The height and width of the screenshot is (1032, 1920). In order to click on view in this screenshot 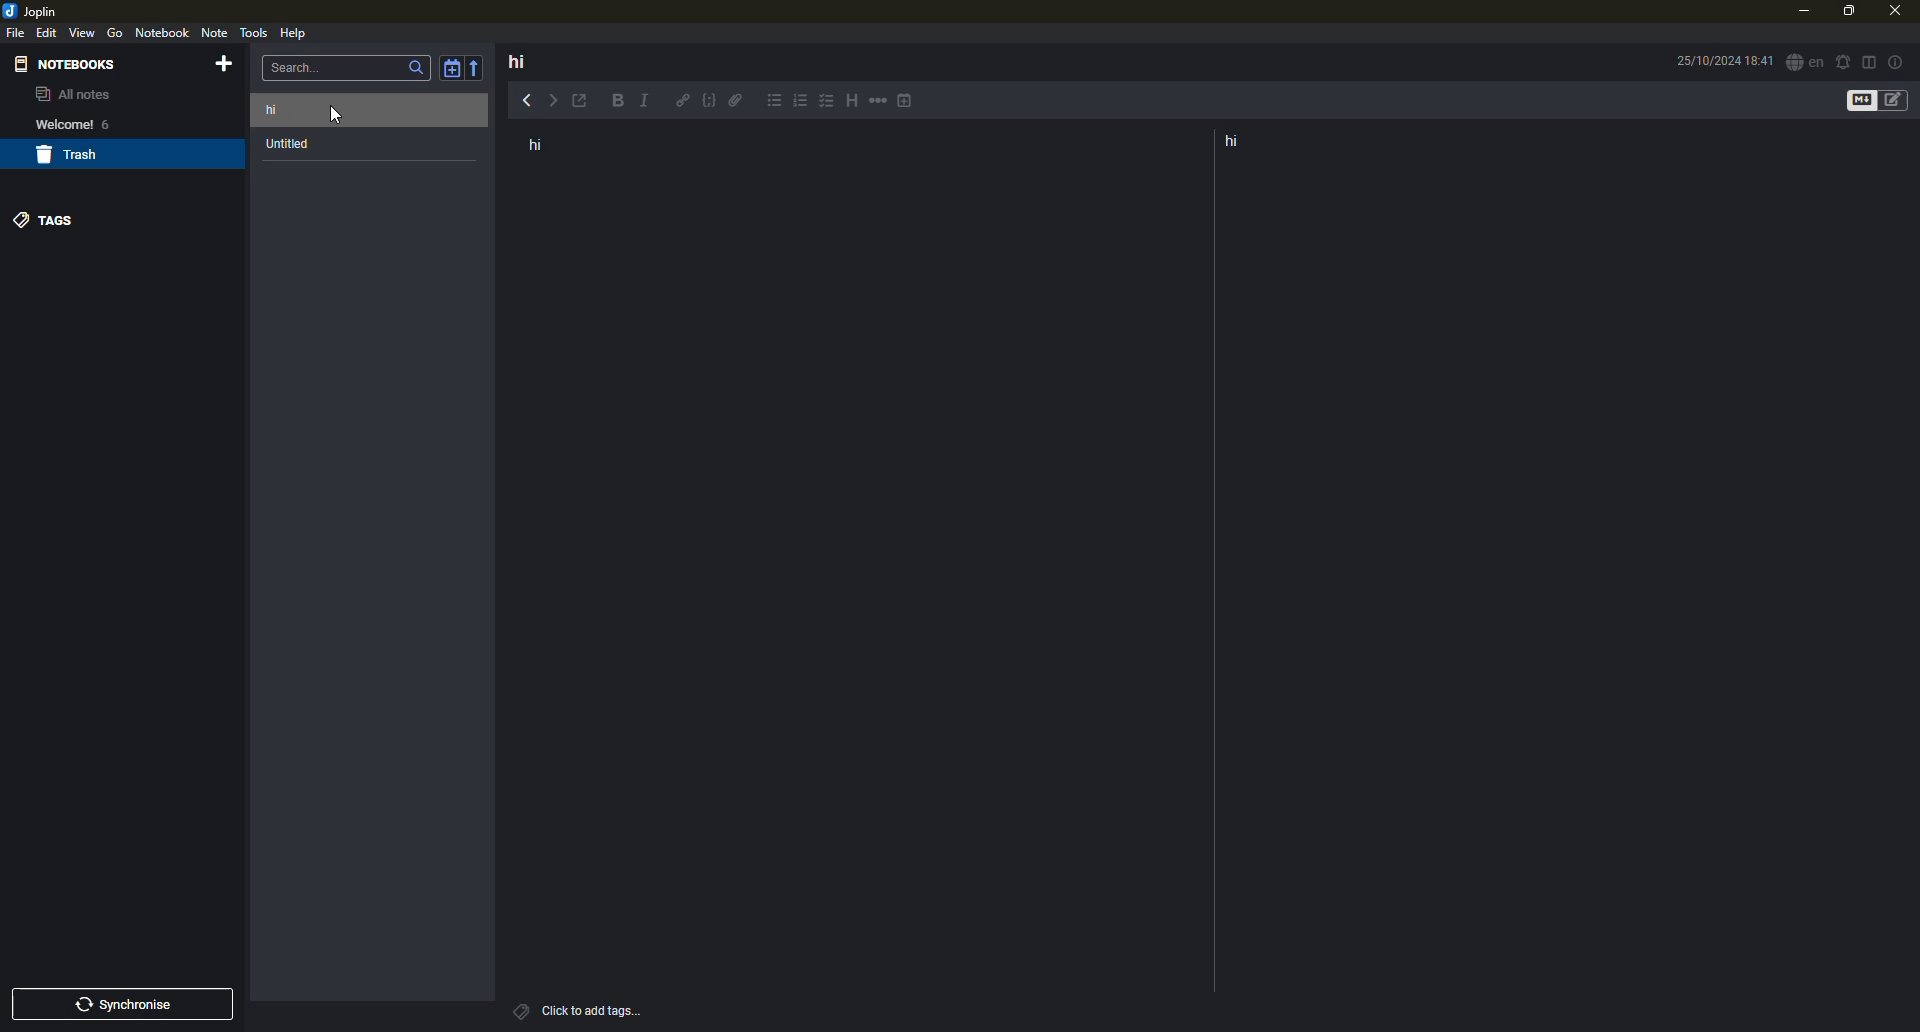, I will do `click(82, 32)`.